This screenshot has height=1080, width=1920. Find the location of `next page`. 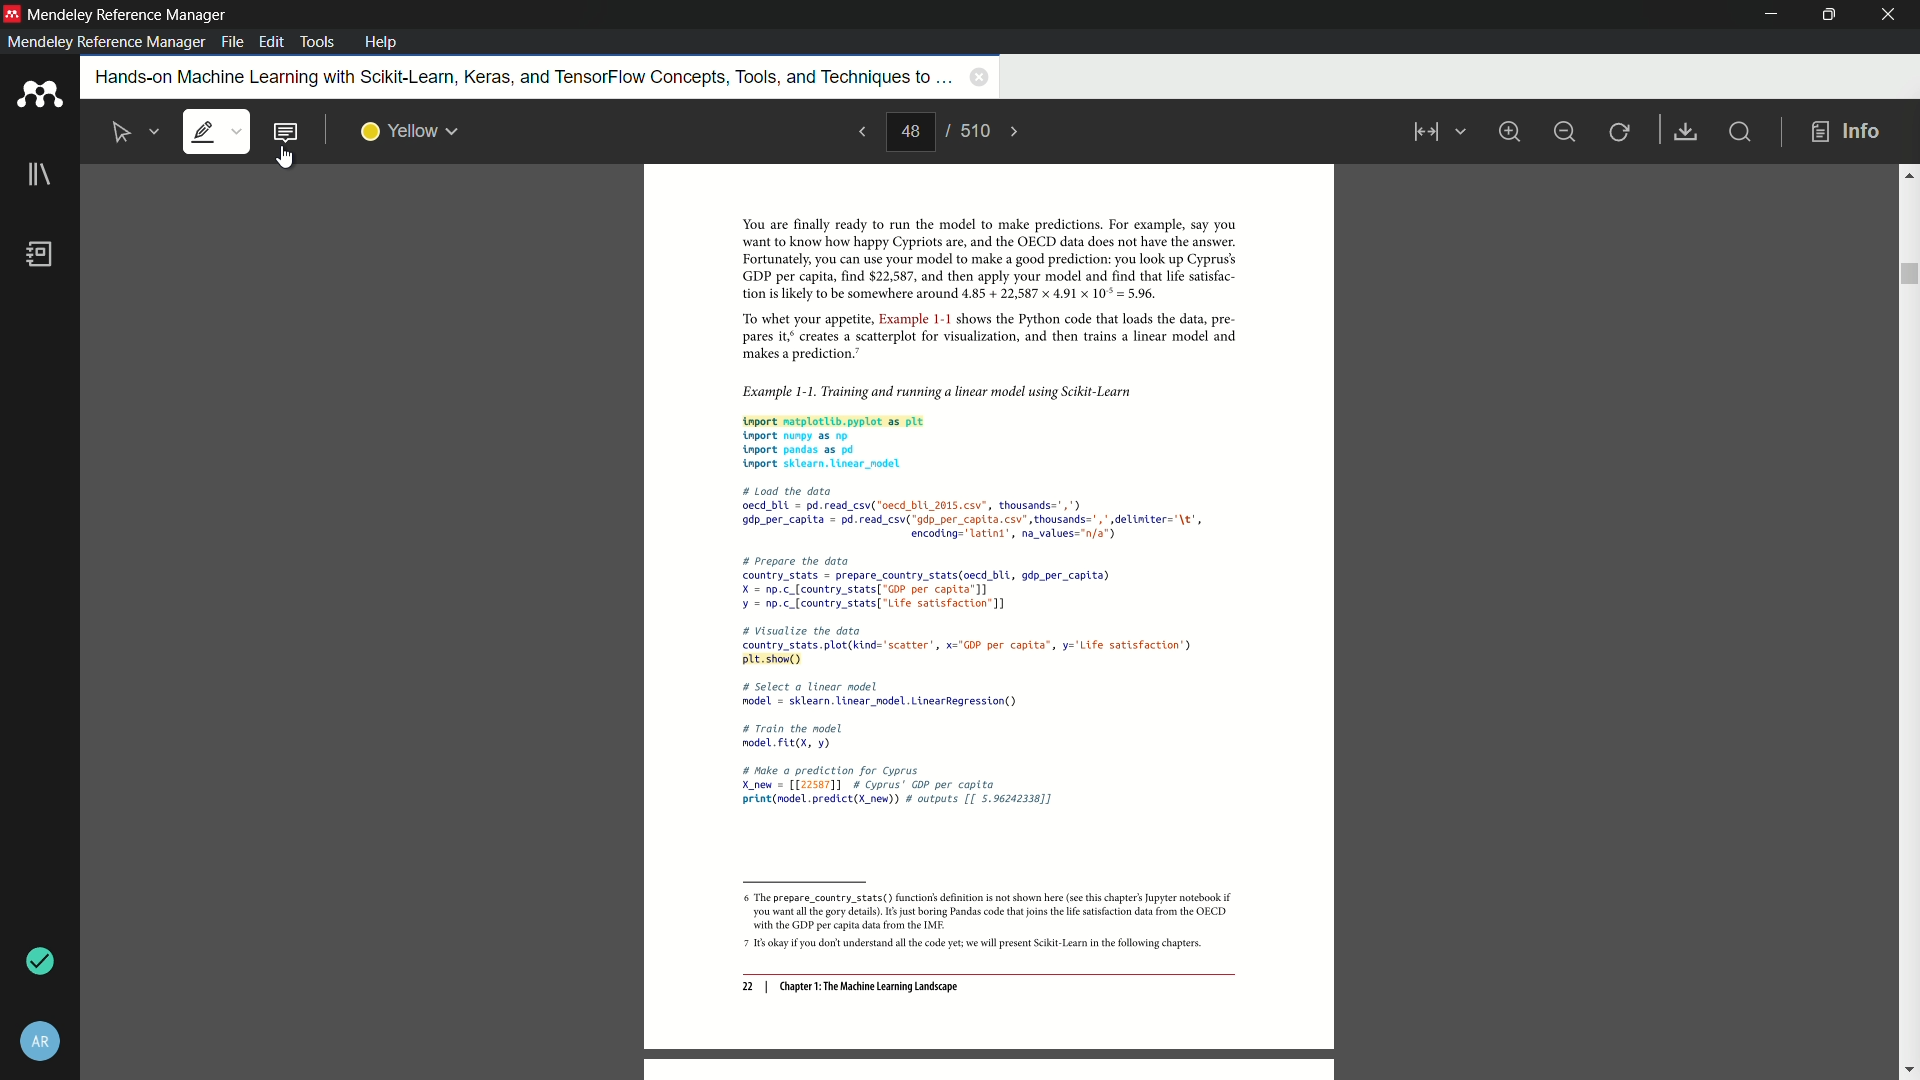

next page is located at coordinates (1016, 132).